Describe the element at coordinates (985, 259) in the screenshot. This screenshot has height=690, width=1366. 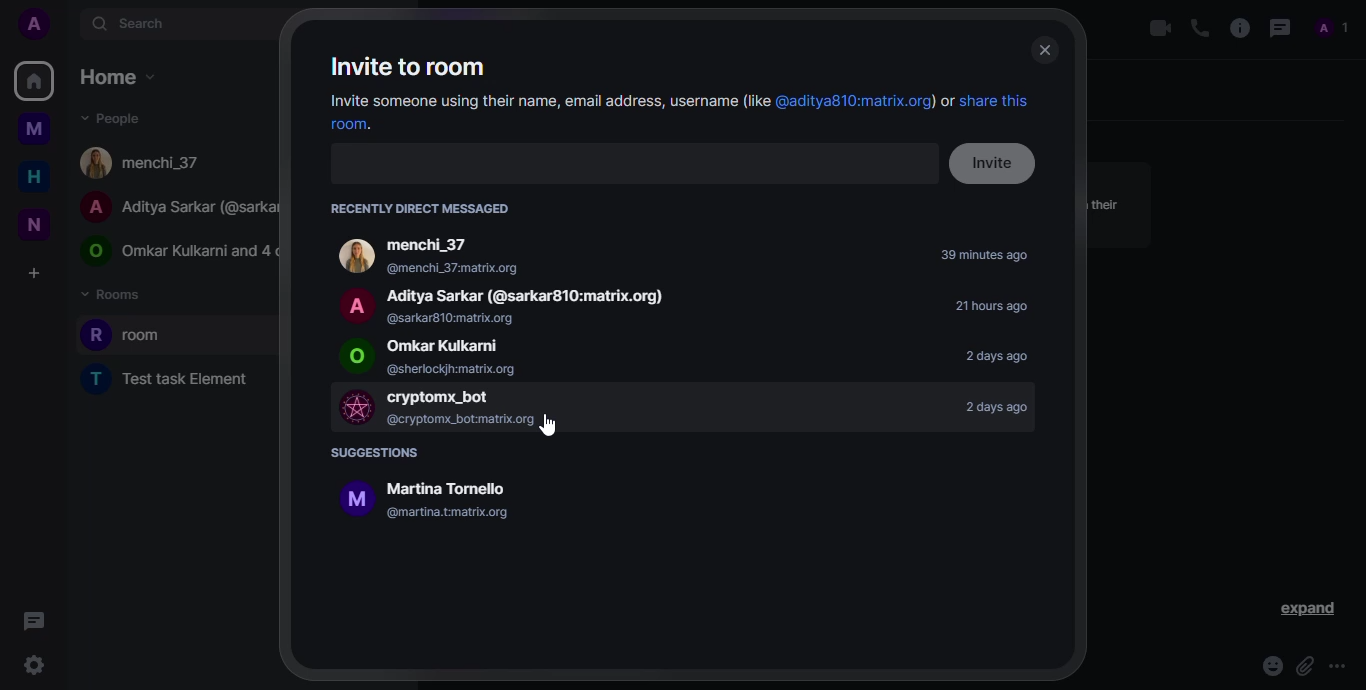
I see `39 minutes ago` at that location.